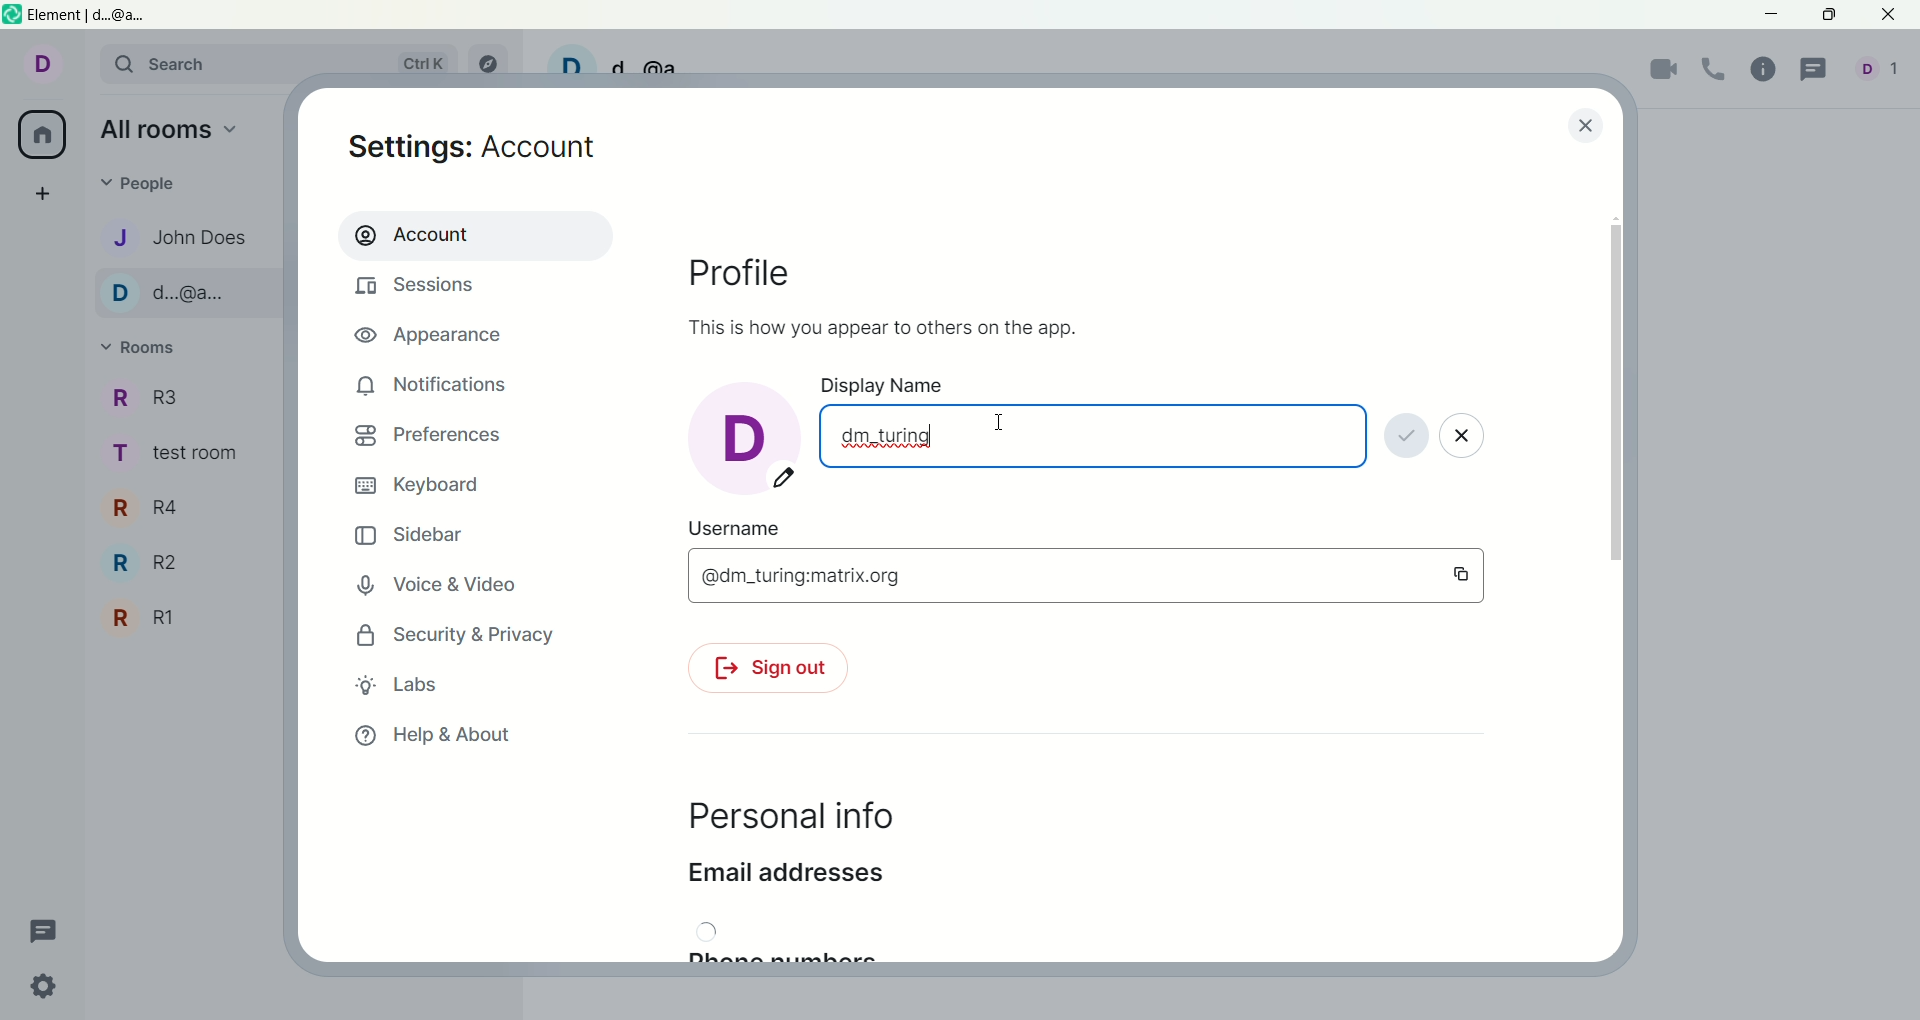 The height and width of the screenshot is (1020, 1920). Describe the element at coordinates (178, 295) in the screenshot. I see `D..@a..` at that location.